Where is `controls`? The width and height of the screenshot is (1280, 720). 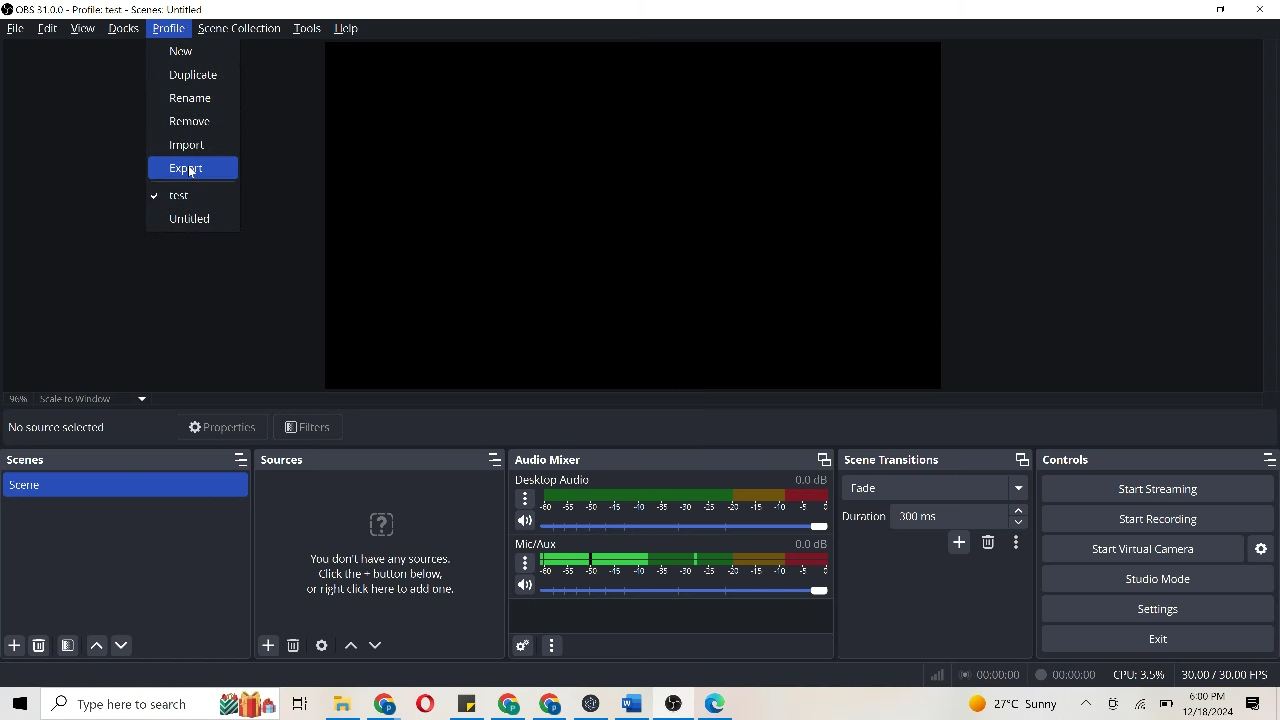
controls is located at coordinates (1089, 459).